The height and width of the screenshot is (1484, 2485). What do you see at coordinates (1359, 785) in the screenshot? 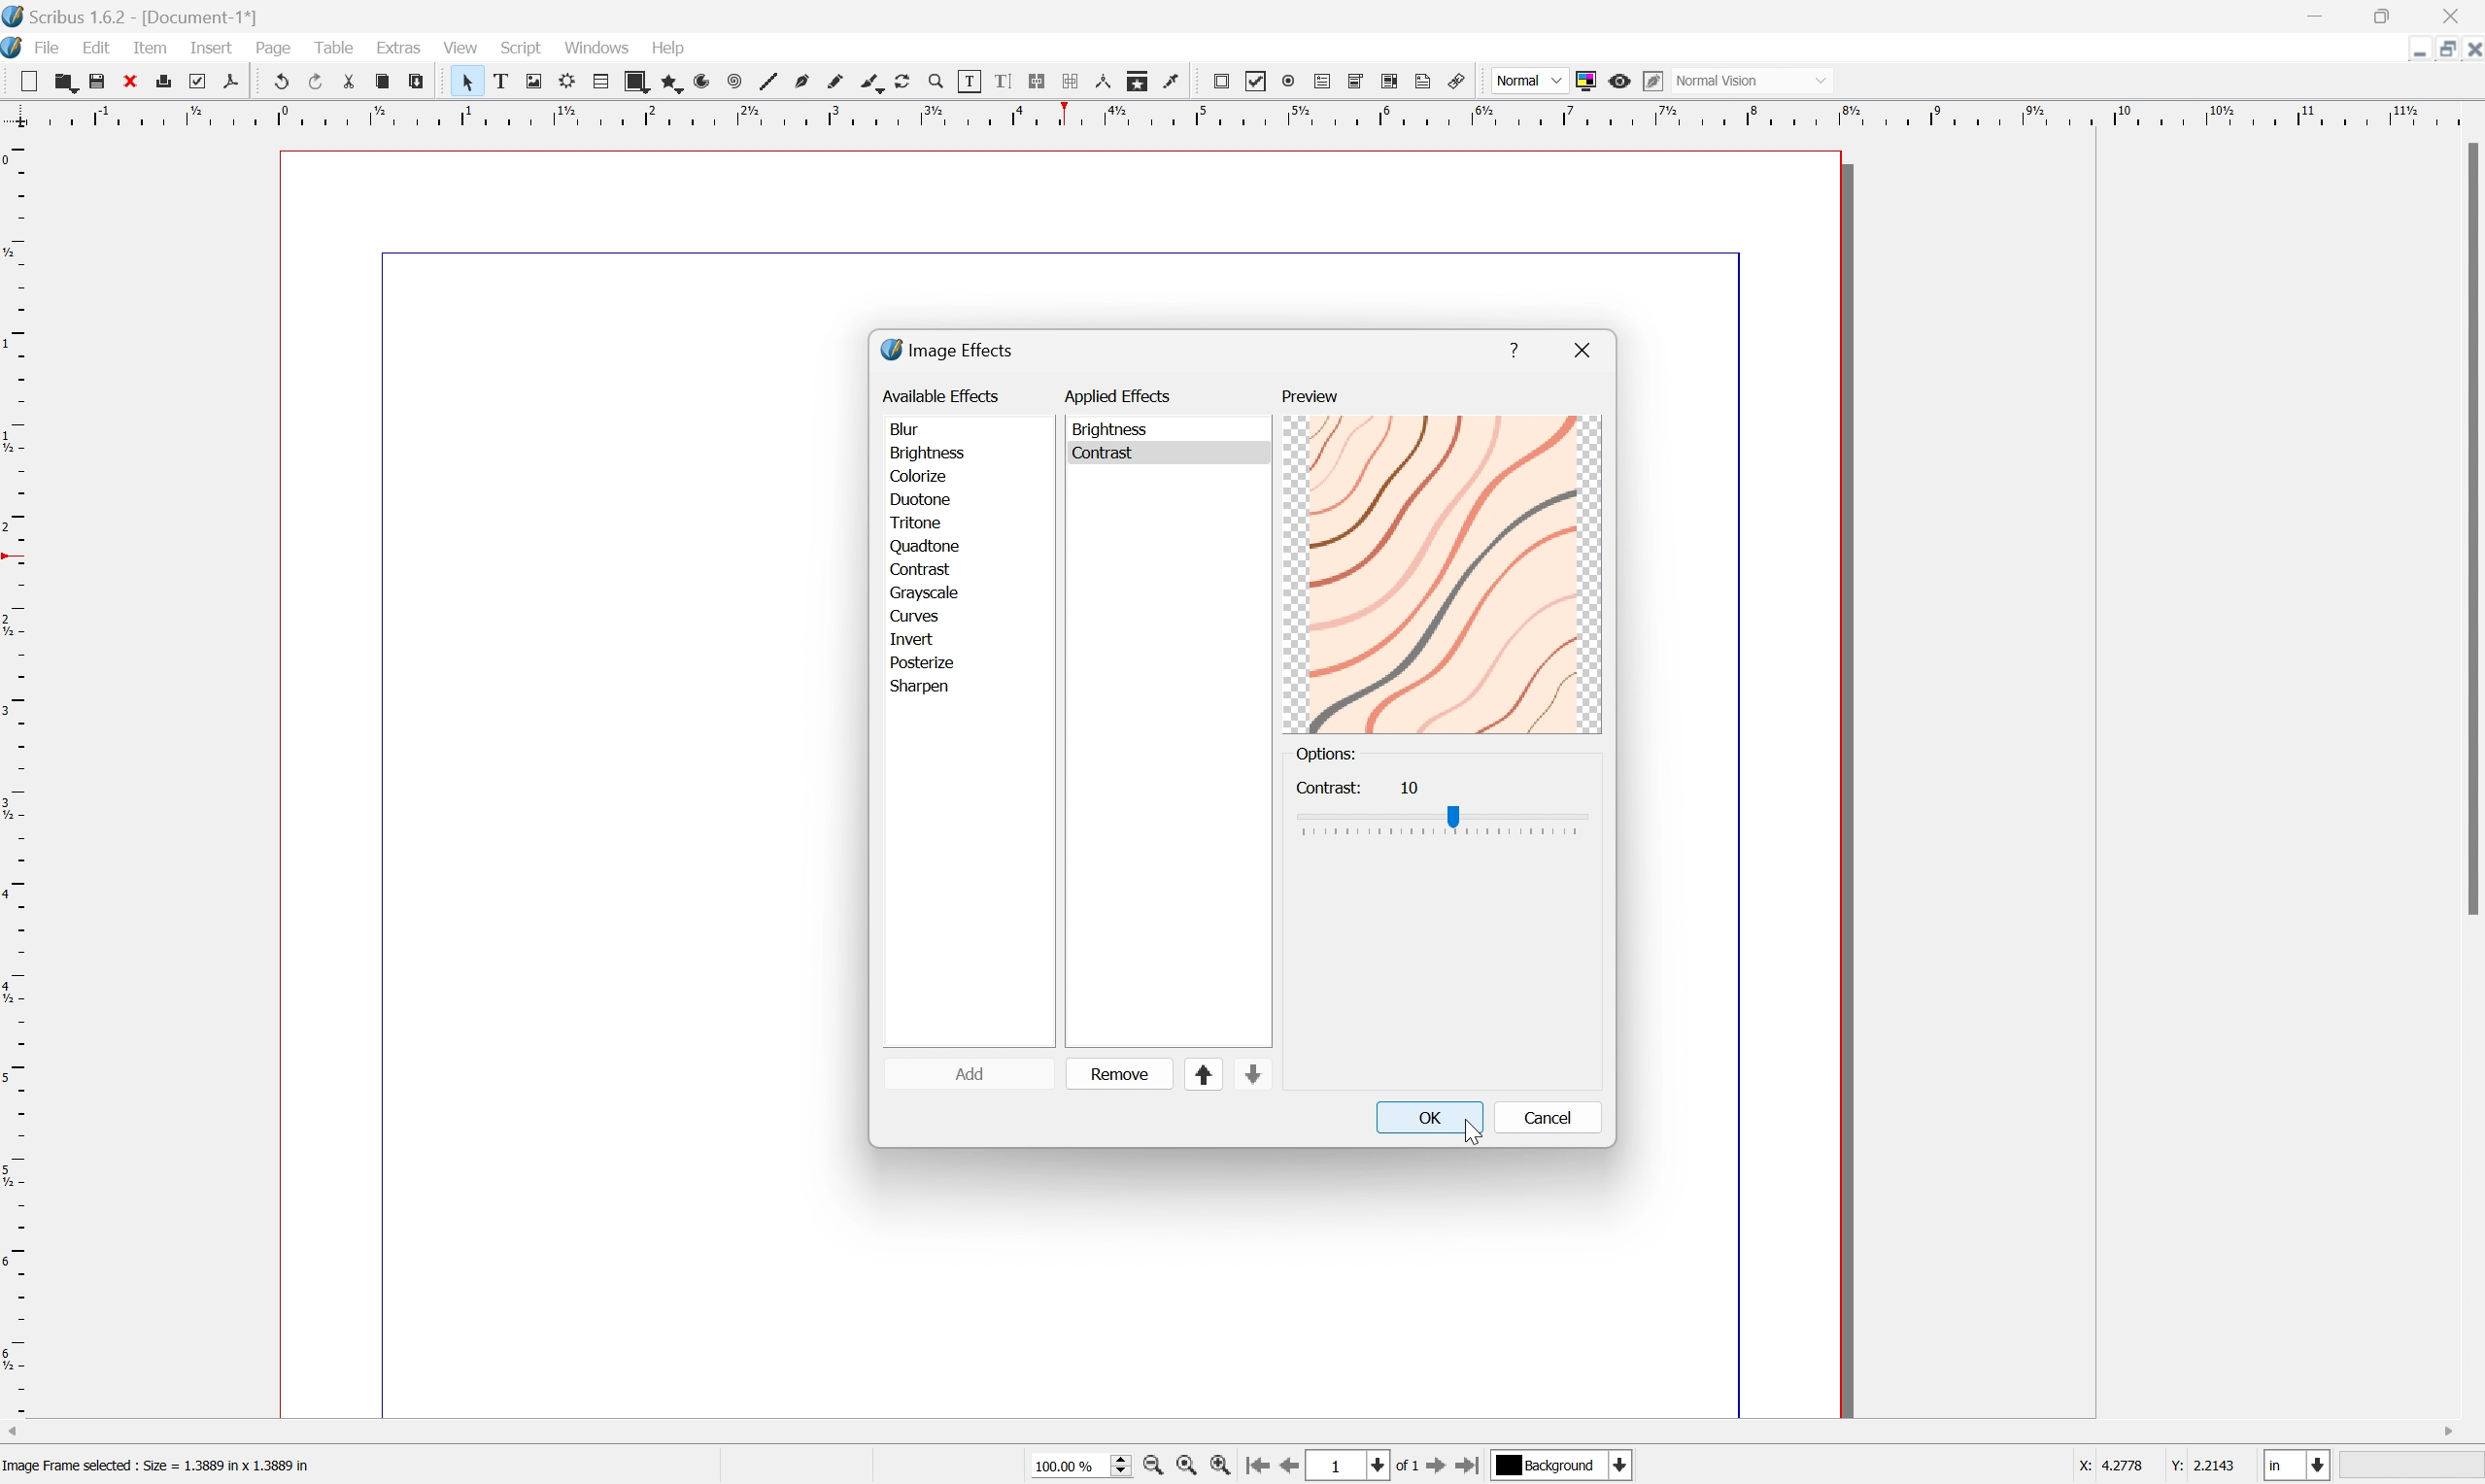
I see `Contrast: 10` at bounding box center [1359, 785].